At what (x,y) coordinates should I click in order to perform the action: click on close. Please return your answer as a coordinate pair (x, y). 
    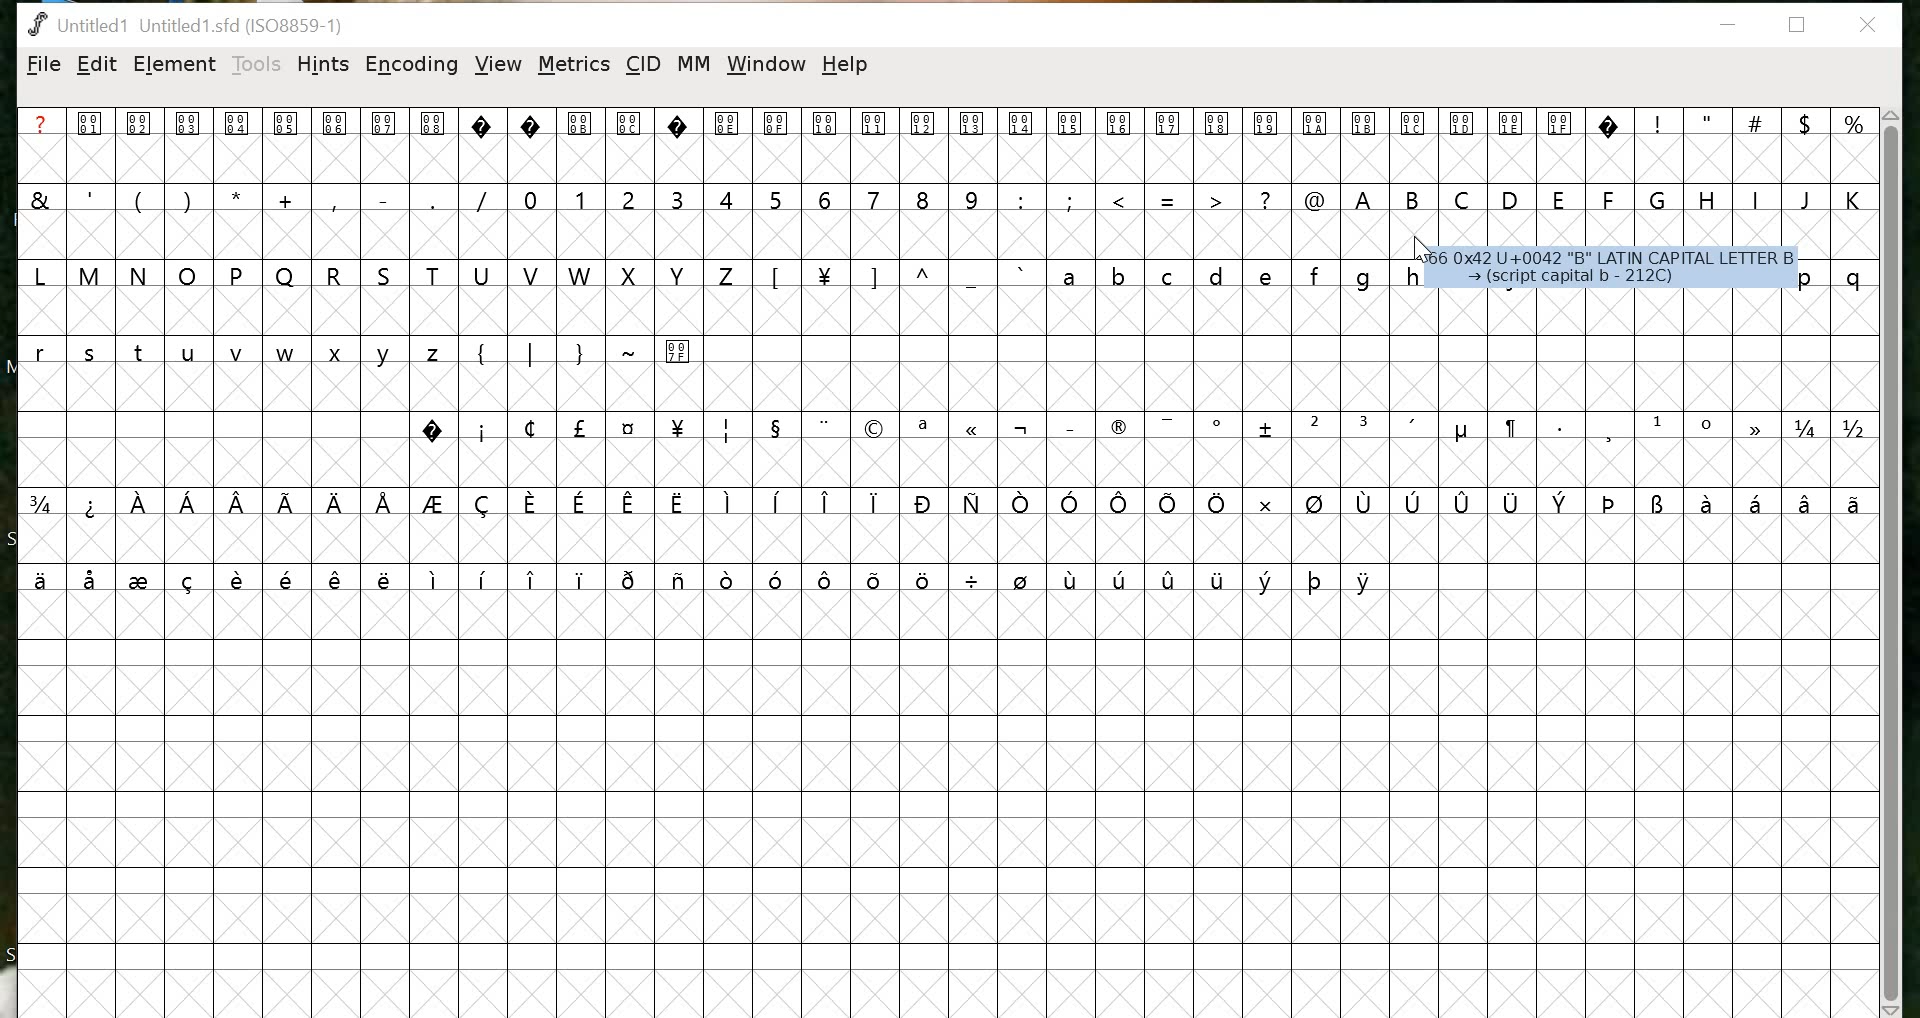
    Looking at the image, I should click on (1871, 25).